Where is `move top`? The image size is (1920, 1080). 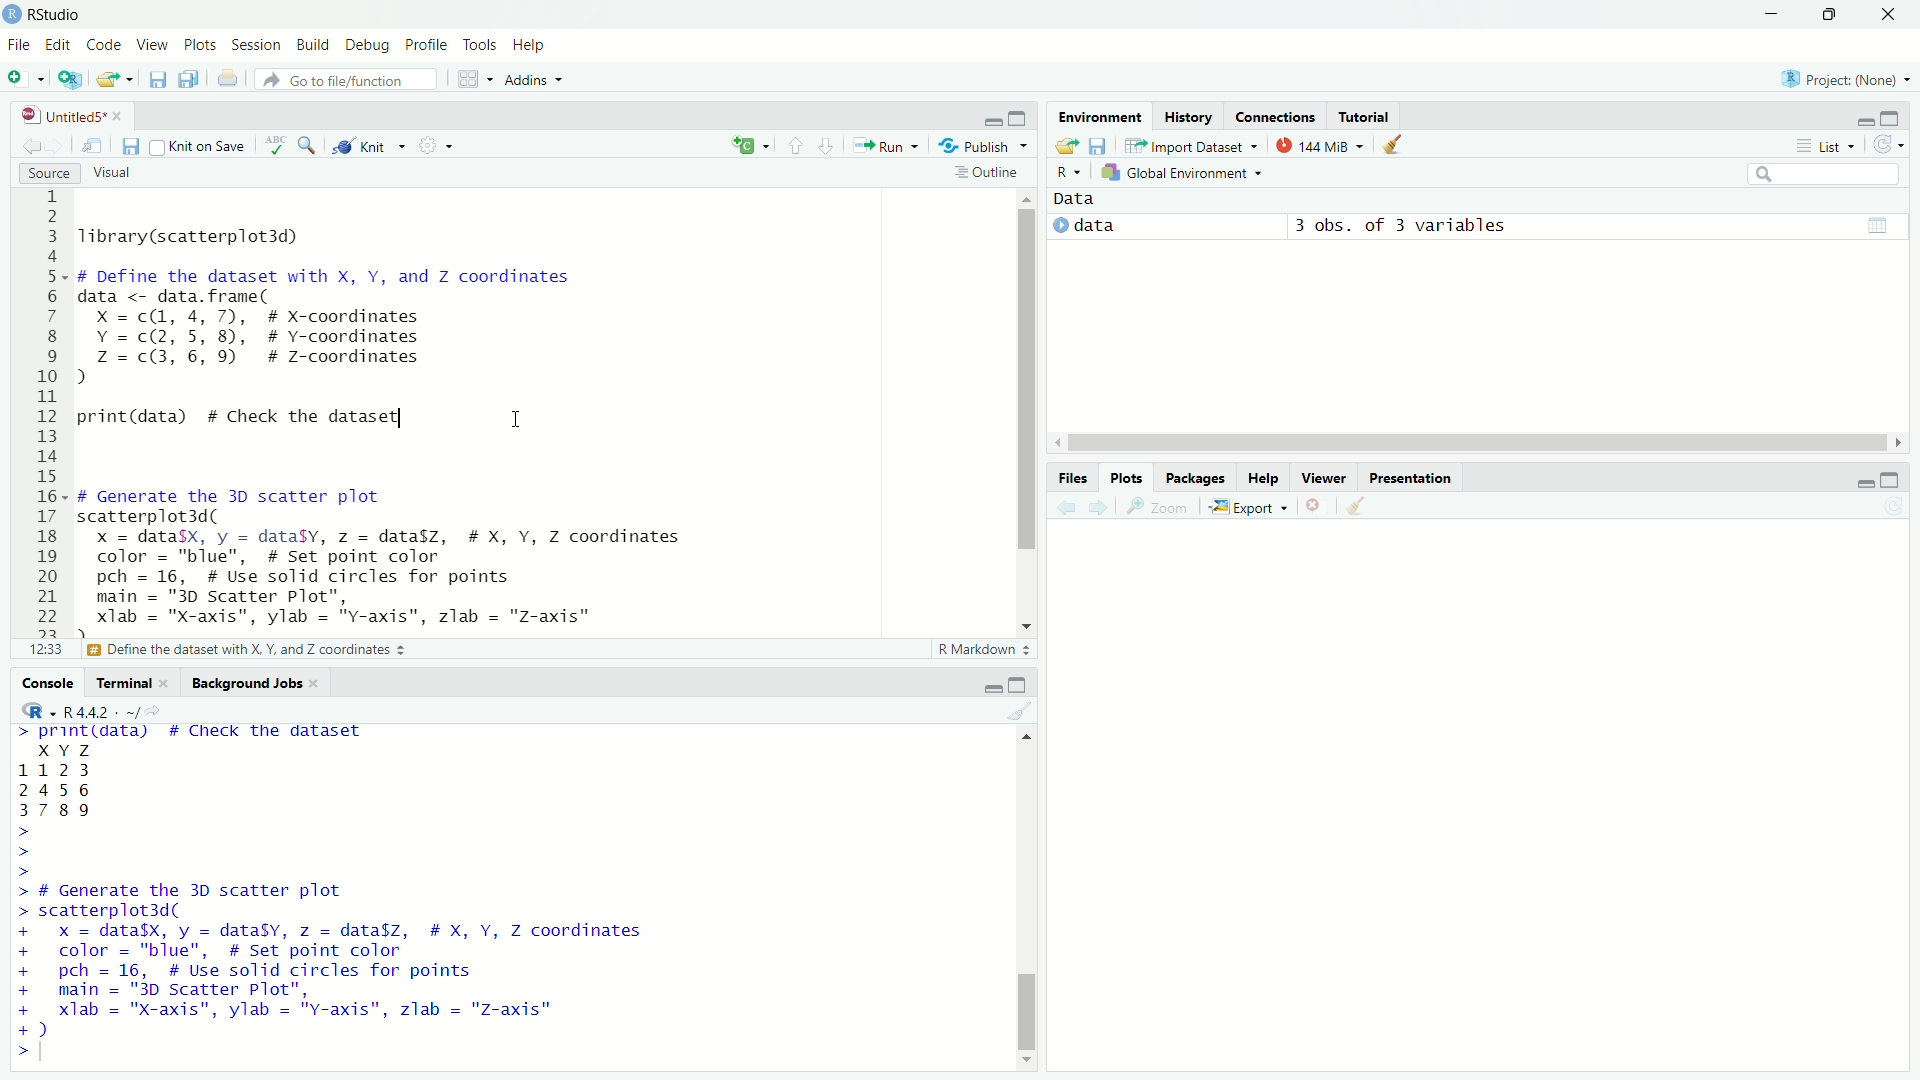 move top is located at coordinates (1026, 197).